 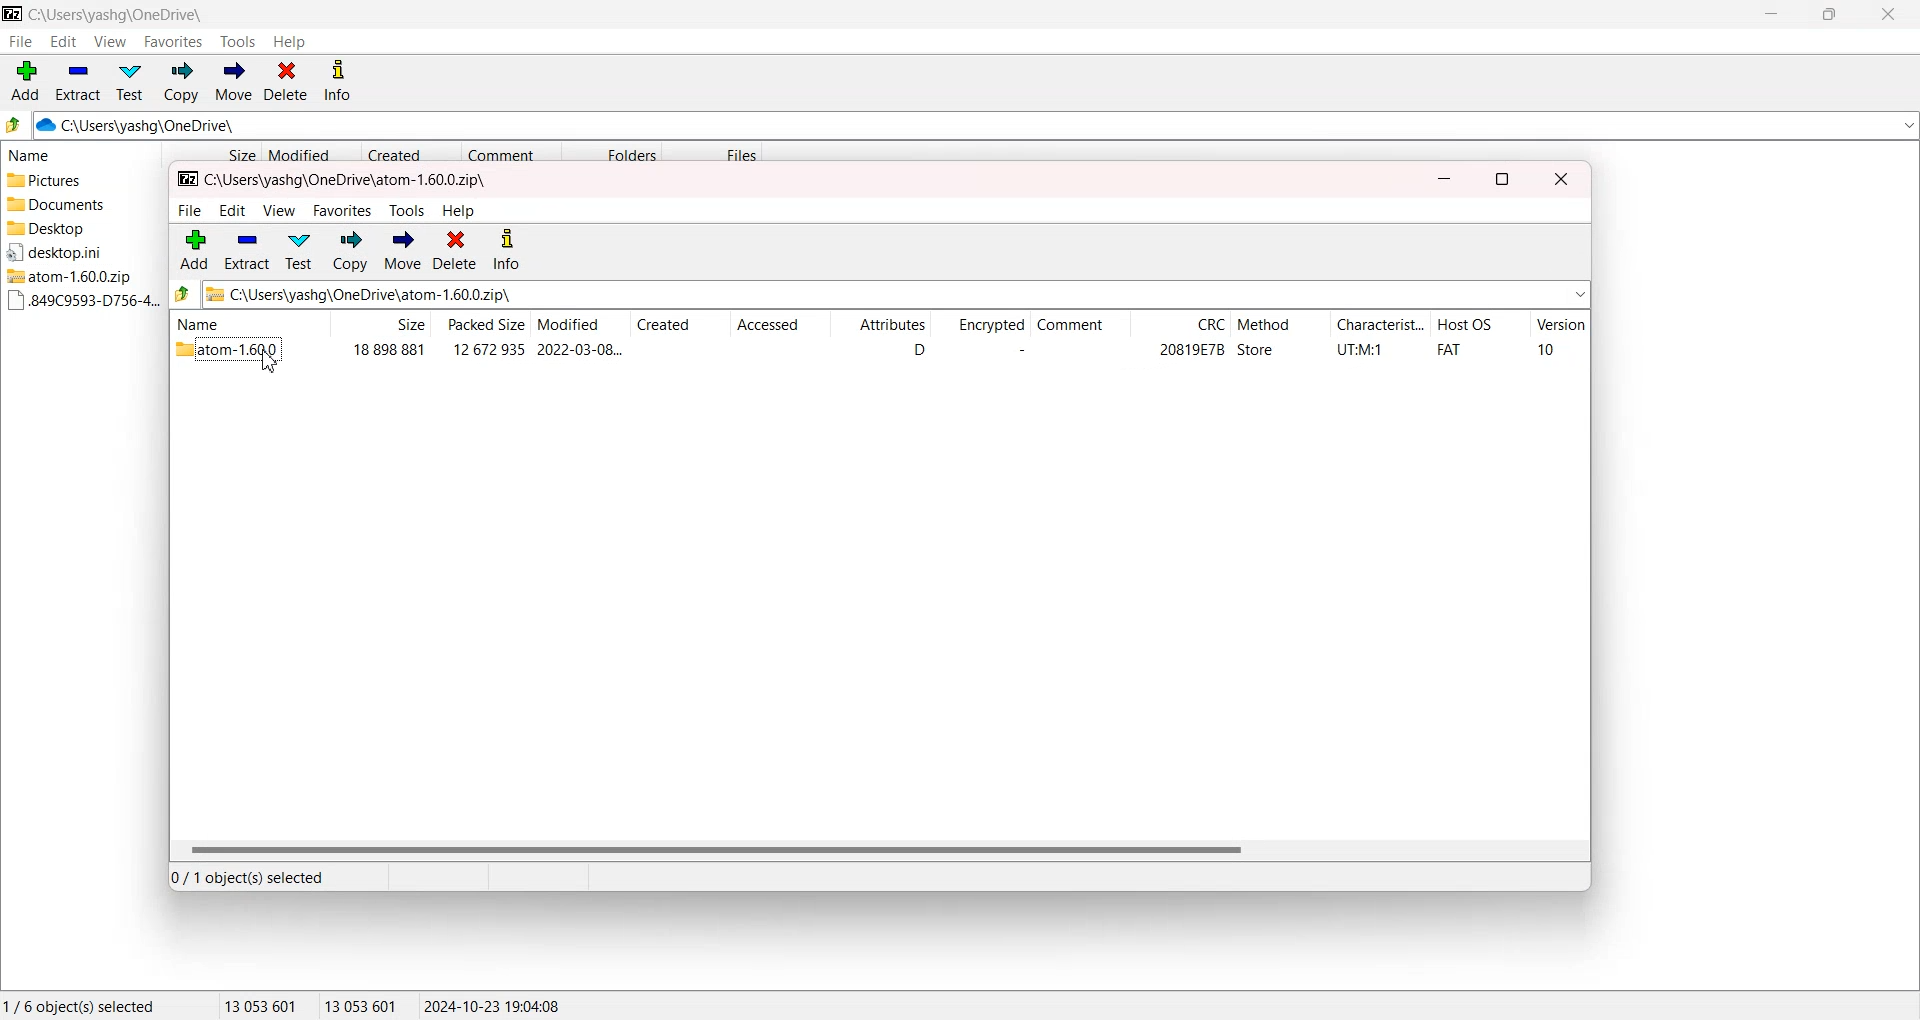 I want to click on test, so click(x=298, y=251).